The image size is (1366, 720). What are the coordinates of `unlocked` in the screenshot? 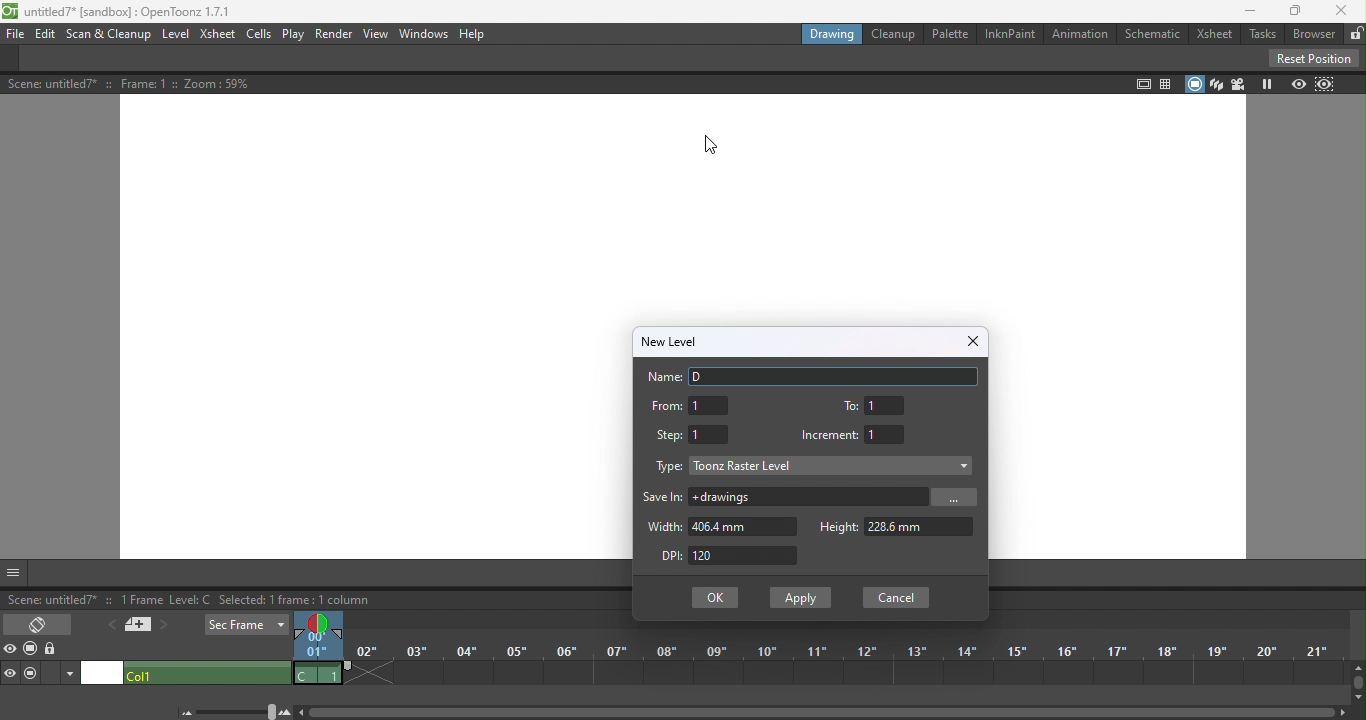 It's located at (1356, 31).